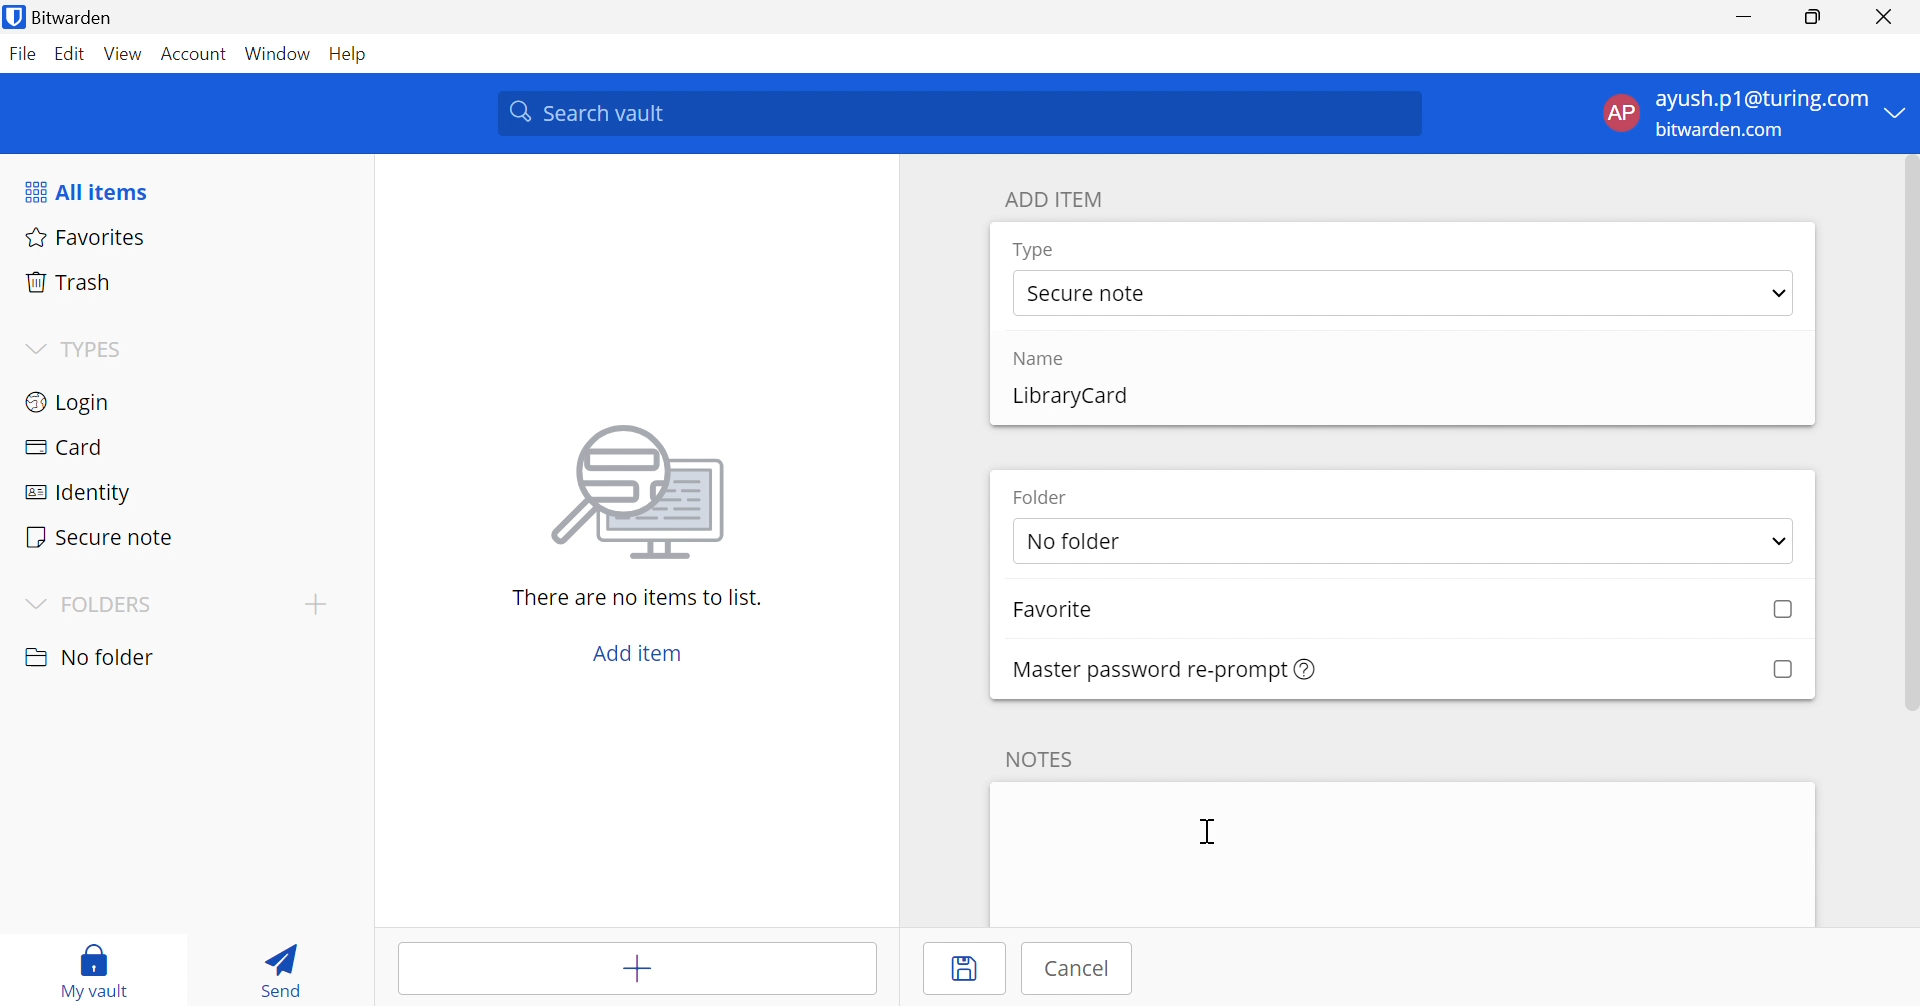  What do you see at coordinates (178, 487) in the screenshot?
I see `Identity` at bounding box center [178, 487].